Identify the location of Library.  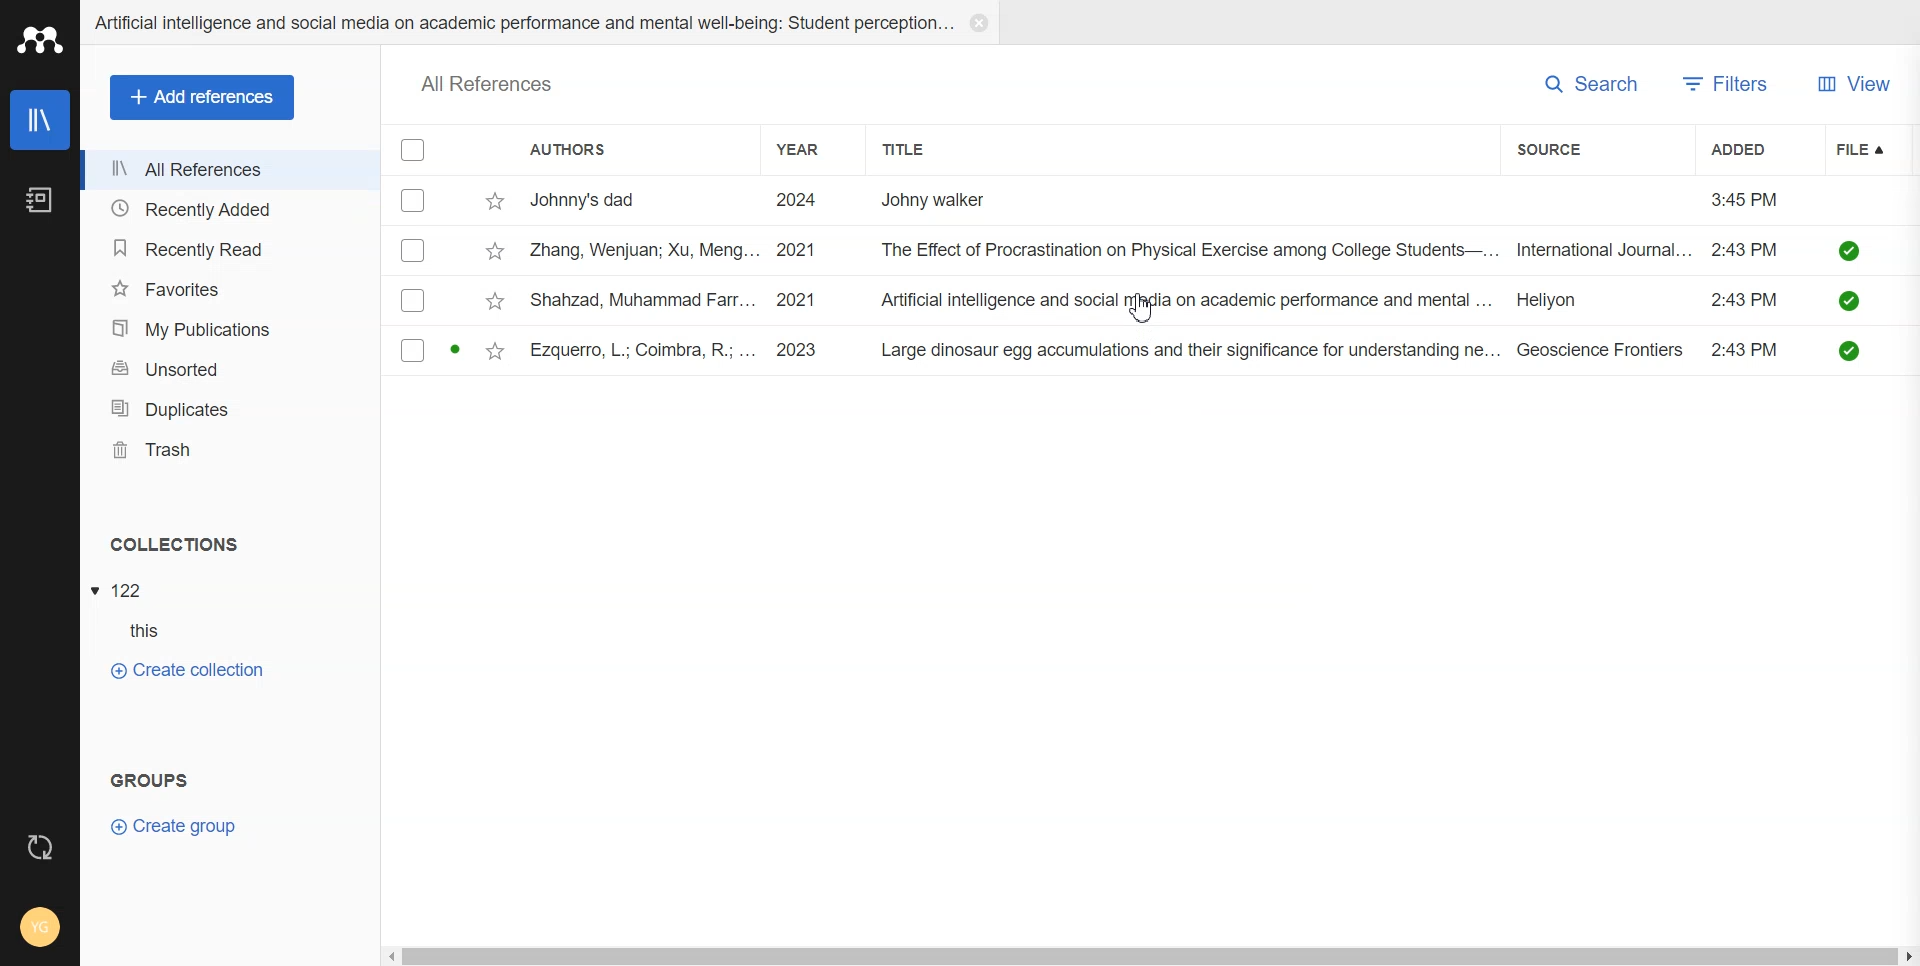
(42, 120).